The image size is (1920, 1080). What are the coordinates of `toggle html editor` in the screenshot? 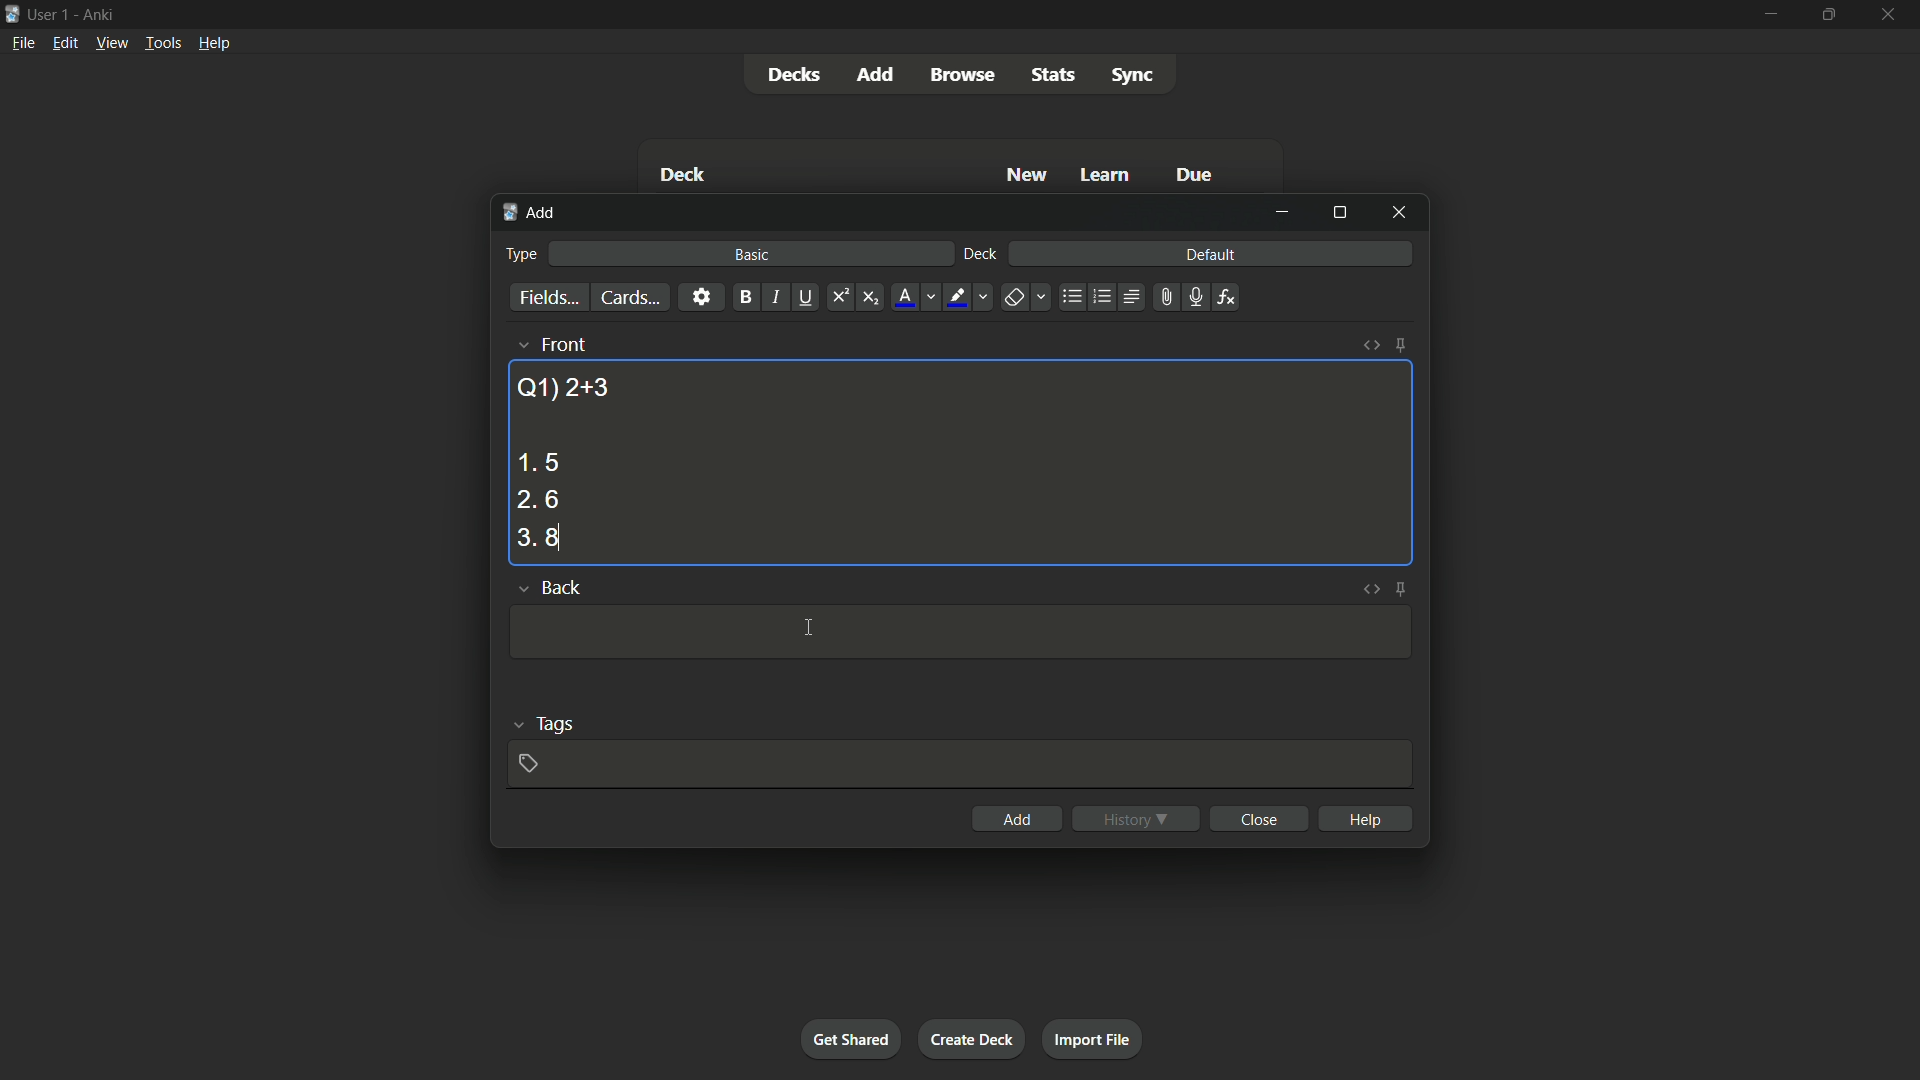 It's located at (1368, 589).